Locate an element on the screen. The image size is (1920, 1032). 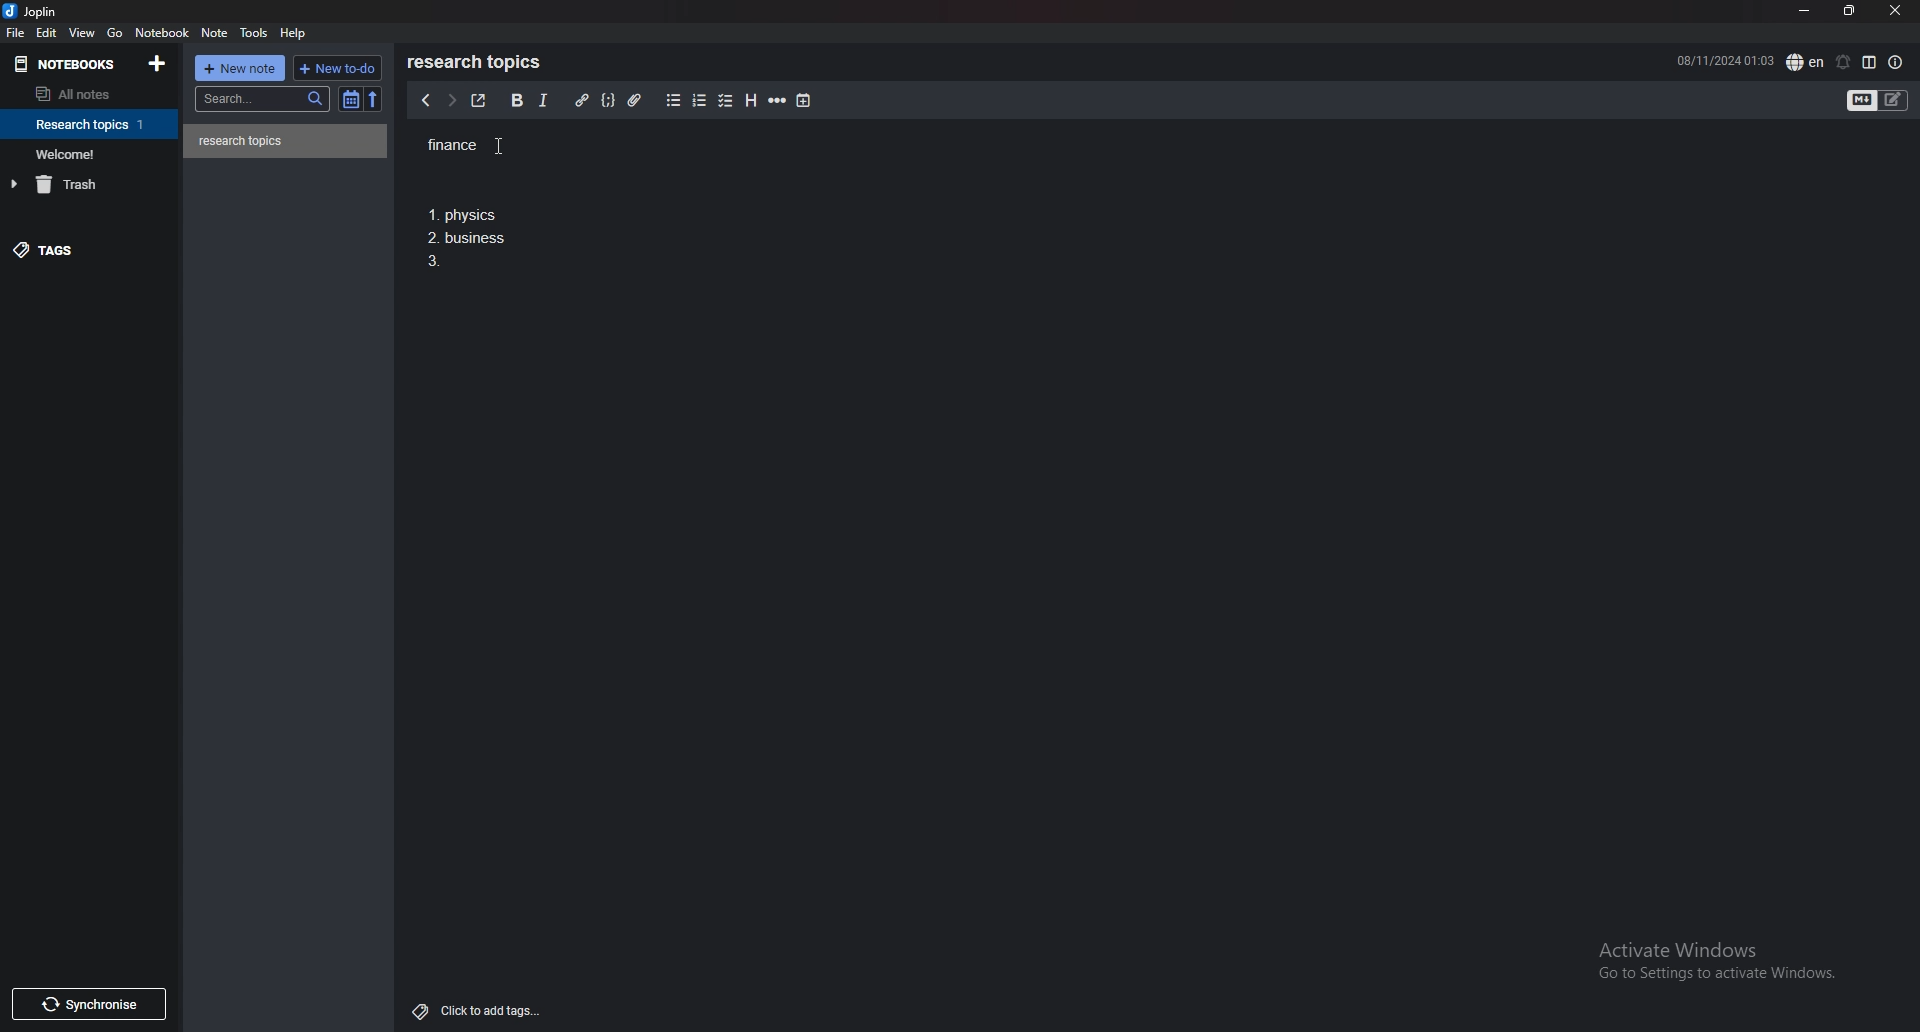
new todo is located at coordinates (337, 67).